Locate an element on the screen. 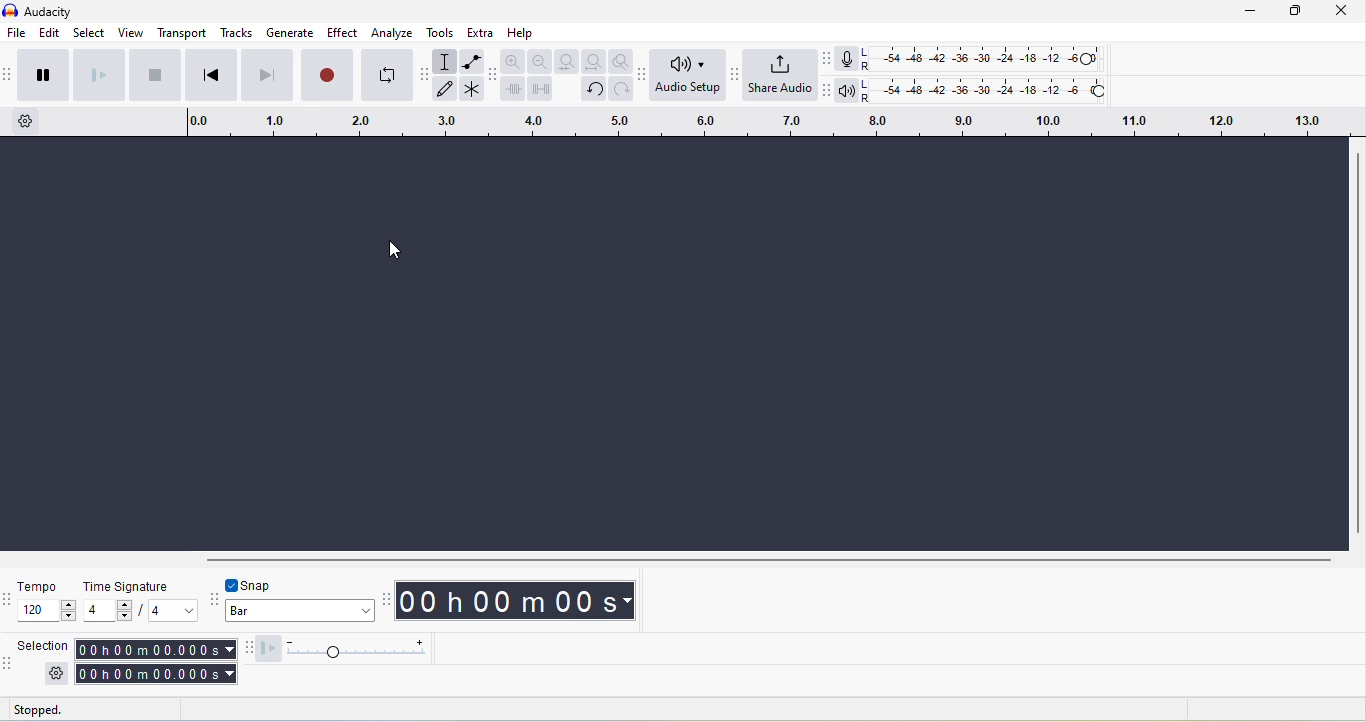 Image resolution: width=1366 pixels, height=722 pixels. horizontal scroll bar is located at coordinates (775, 559).